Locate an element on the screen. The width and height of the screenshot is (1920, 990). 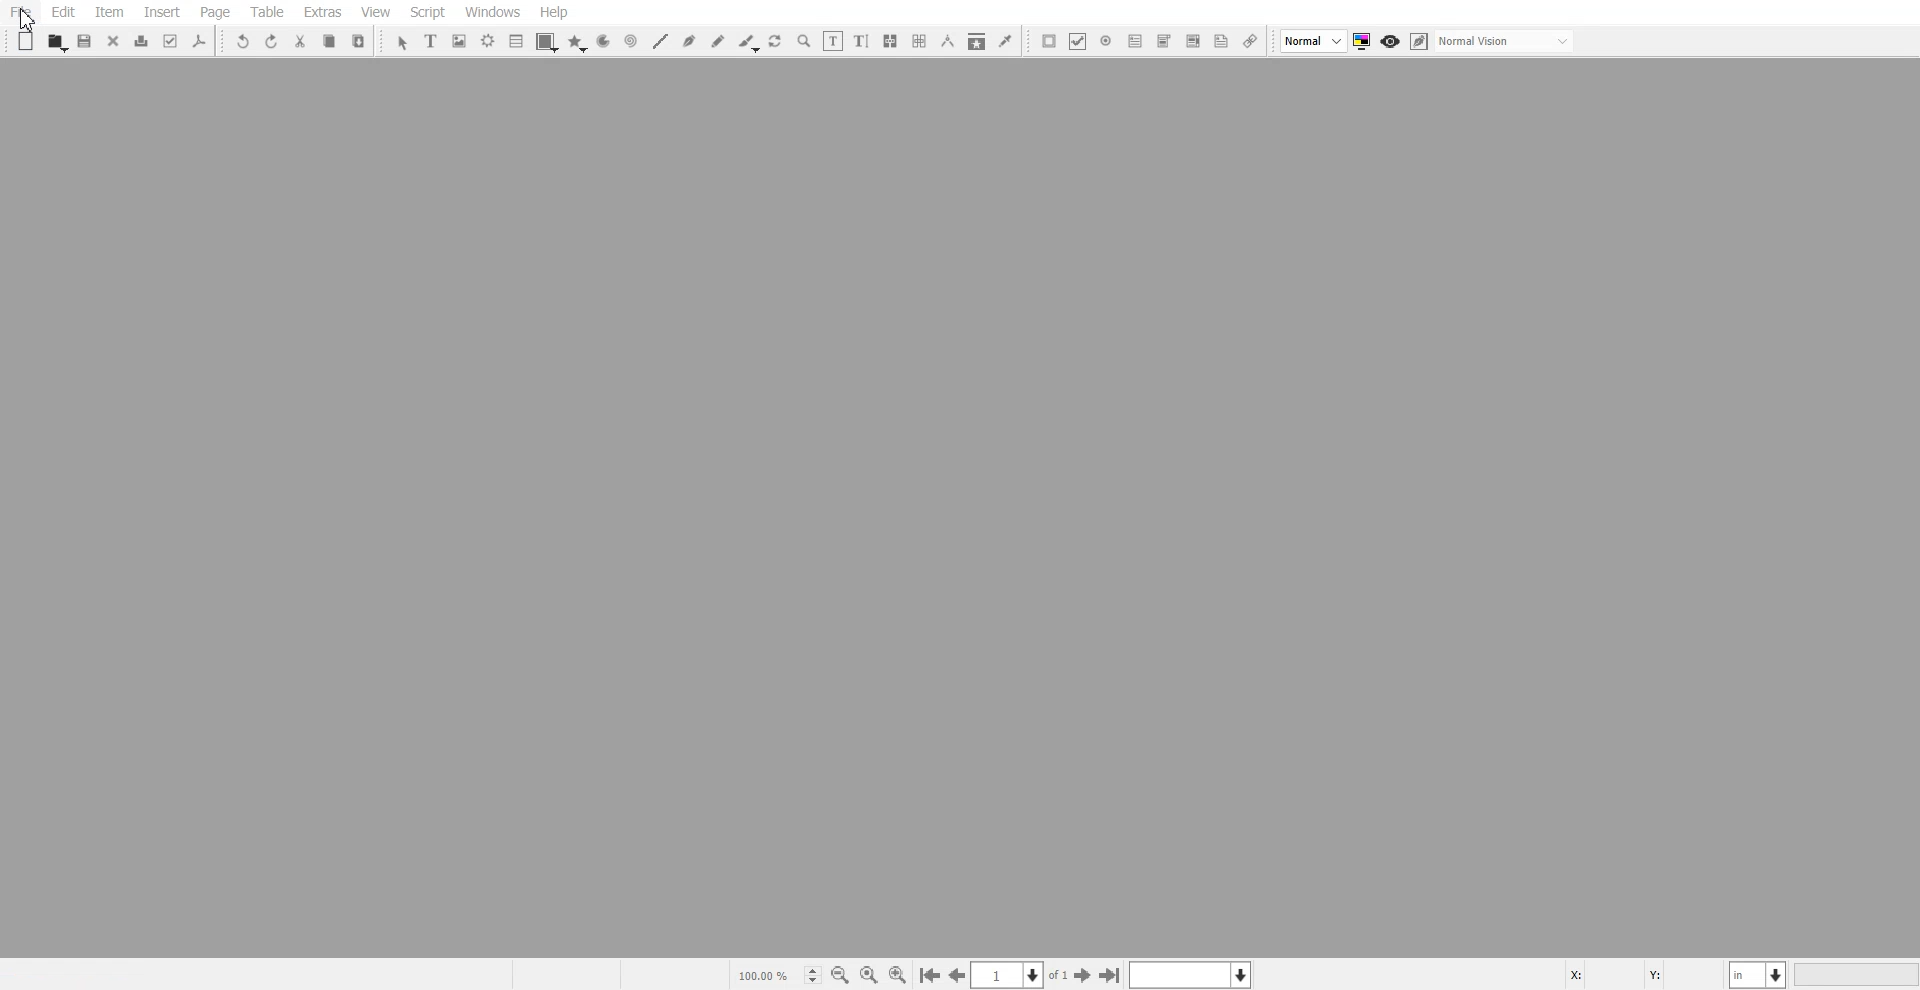
Spiral is located at coordinates (630, 41).